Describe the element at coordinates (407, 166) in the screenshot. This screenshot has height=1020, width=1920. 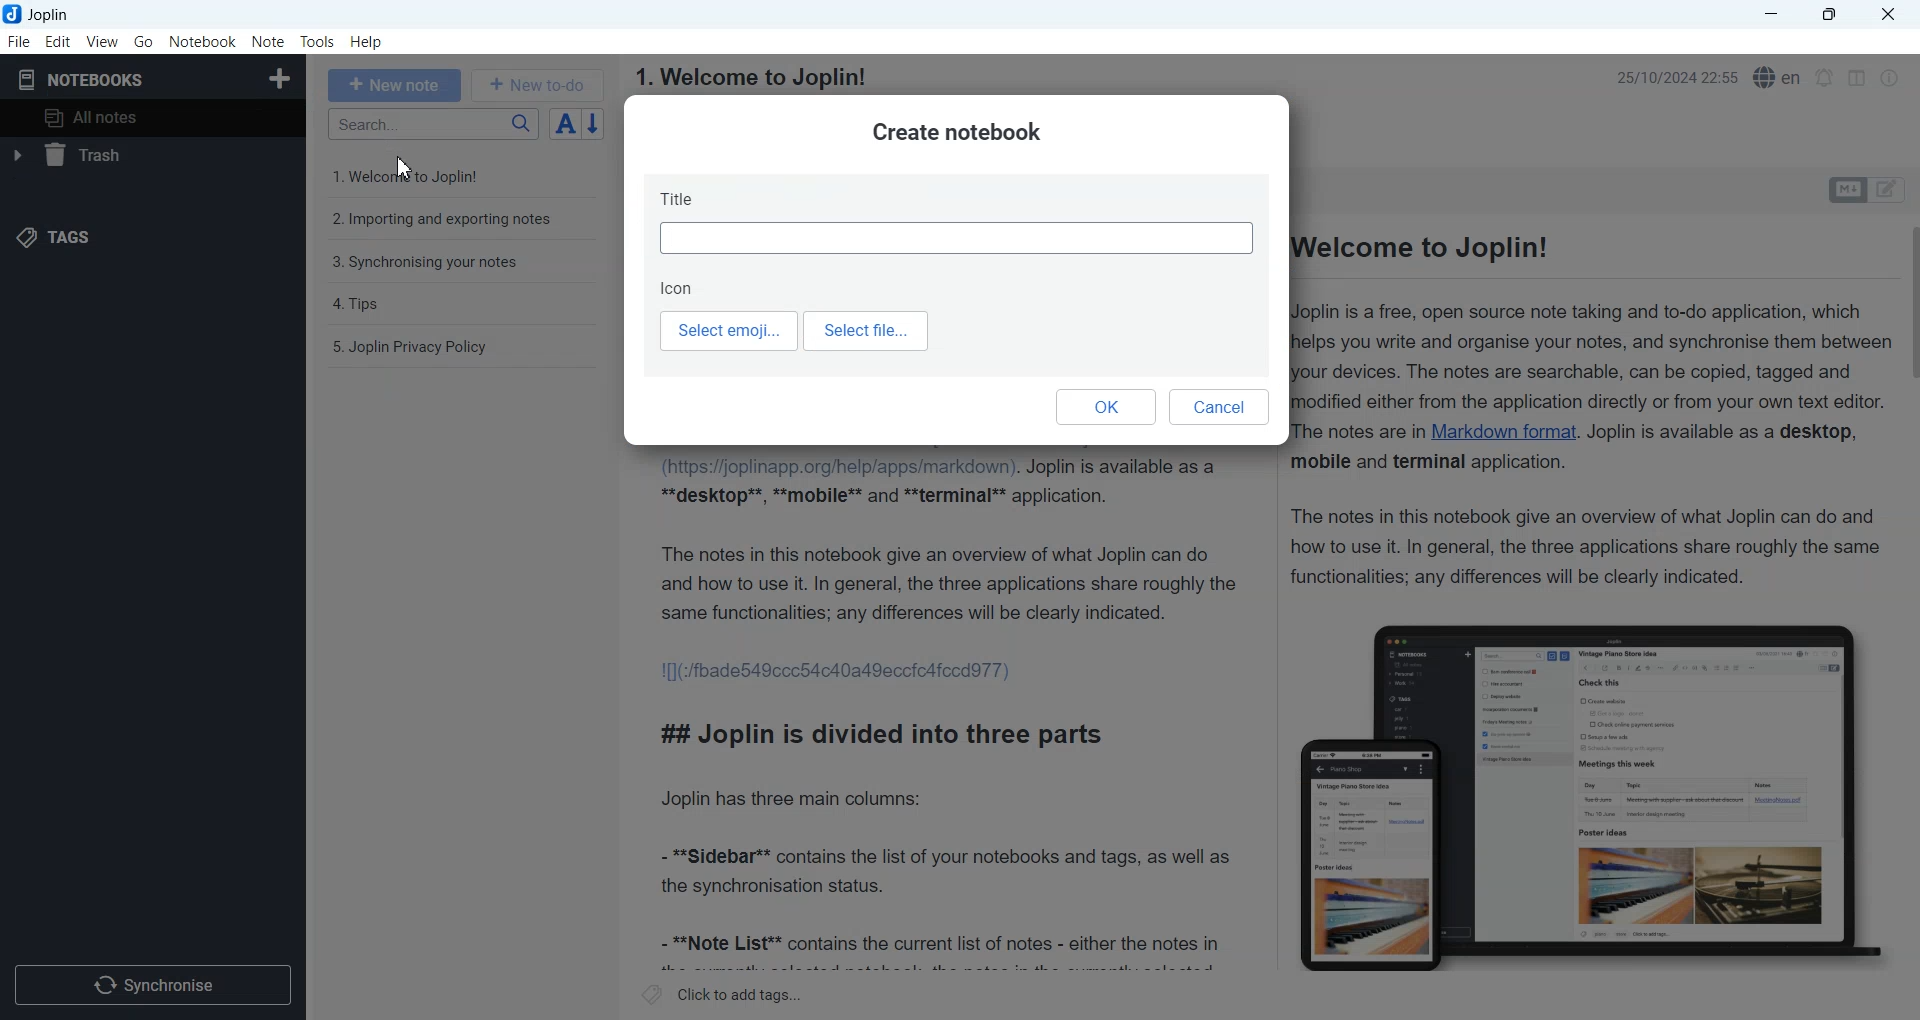
I see `Cursor` at that location.